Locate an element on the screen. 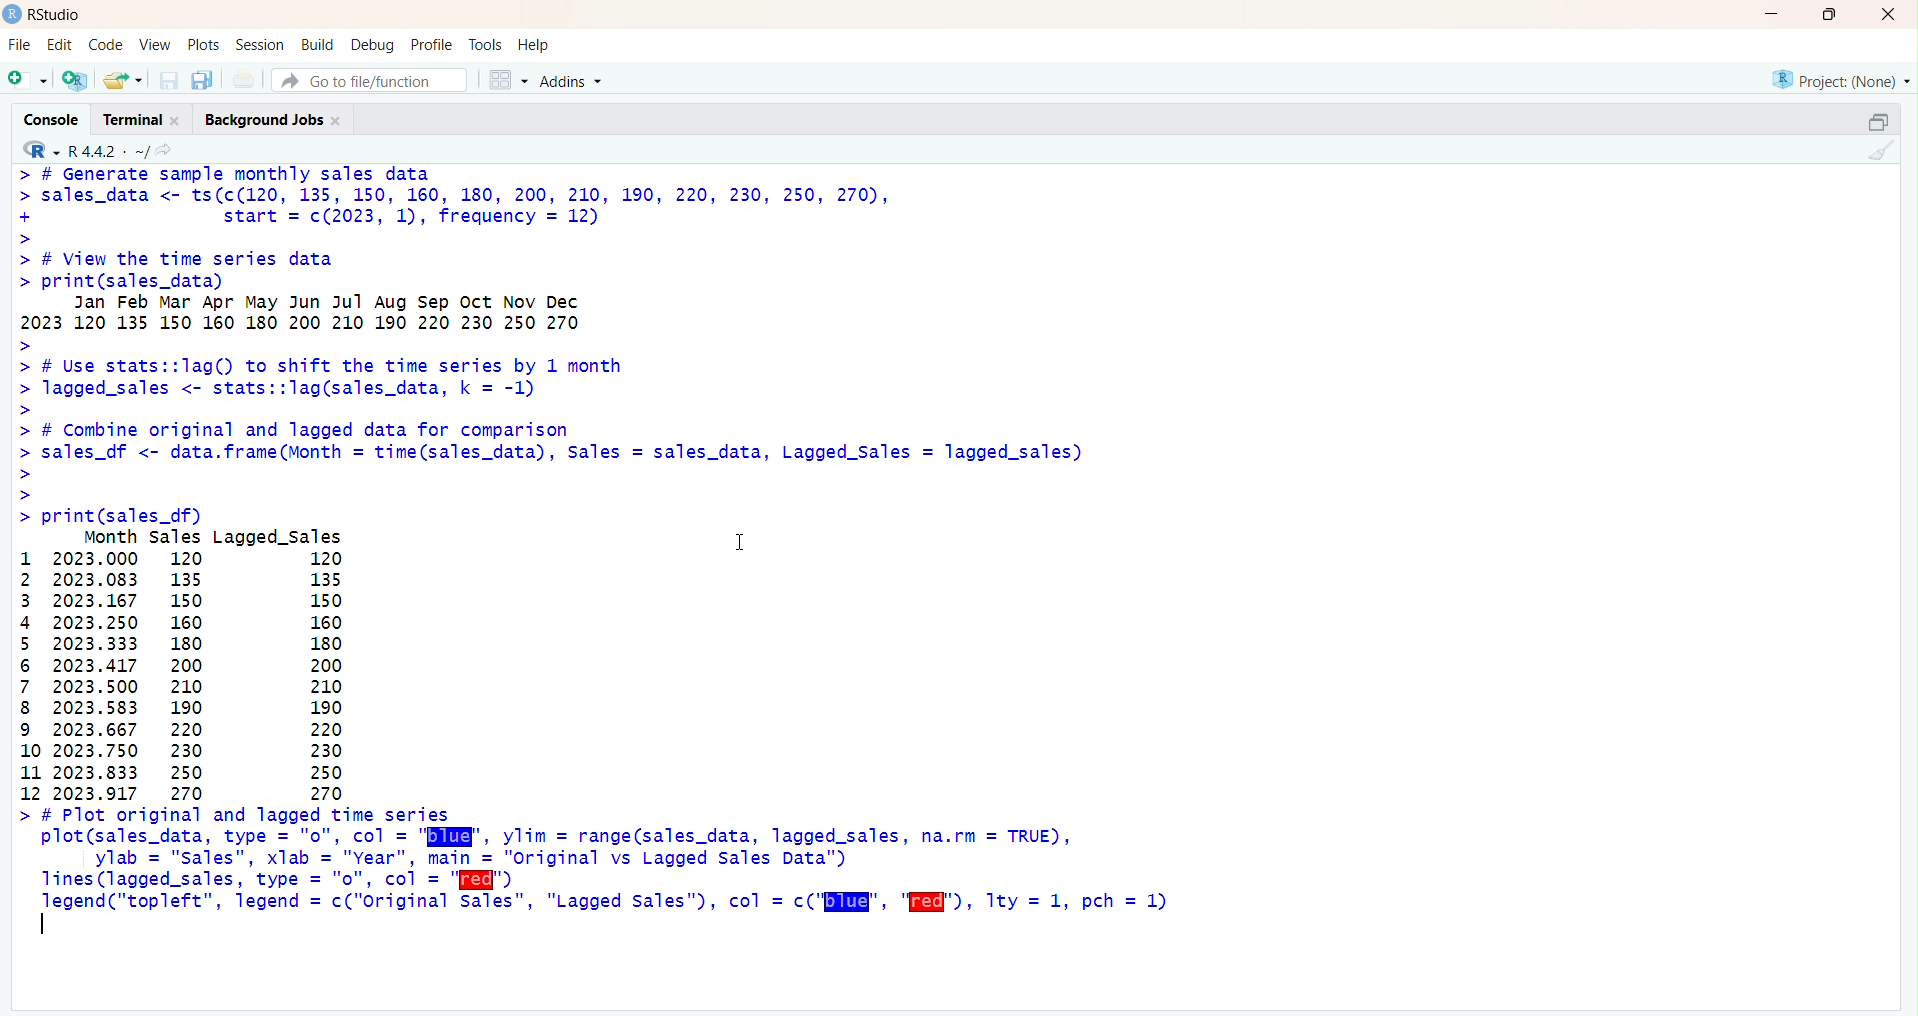 This screenshot has width=1918, height=1016. > # Plot original and lagged time series
plot(sales_data, type = "o", col = "EHH", ylim = range(sales_data, lagged_sales, na.rm = TRUE),
ylab = "sales", xlab = "Year", main = "Original vs Lagged Sales Data")
Tines (lagged_sales, type = "o", col = "[{")
| FoendCeorTefes legend = c("original sales", "Lagged Sales"), col = c('ENER", "WE", ty = 1, pch = 1) is located at coordinates (631, 875).